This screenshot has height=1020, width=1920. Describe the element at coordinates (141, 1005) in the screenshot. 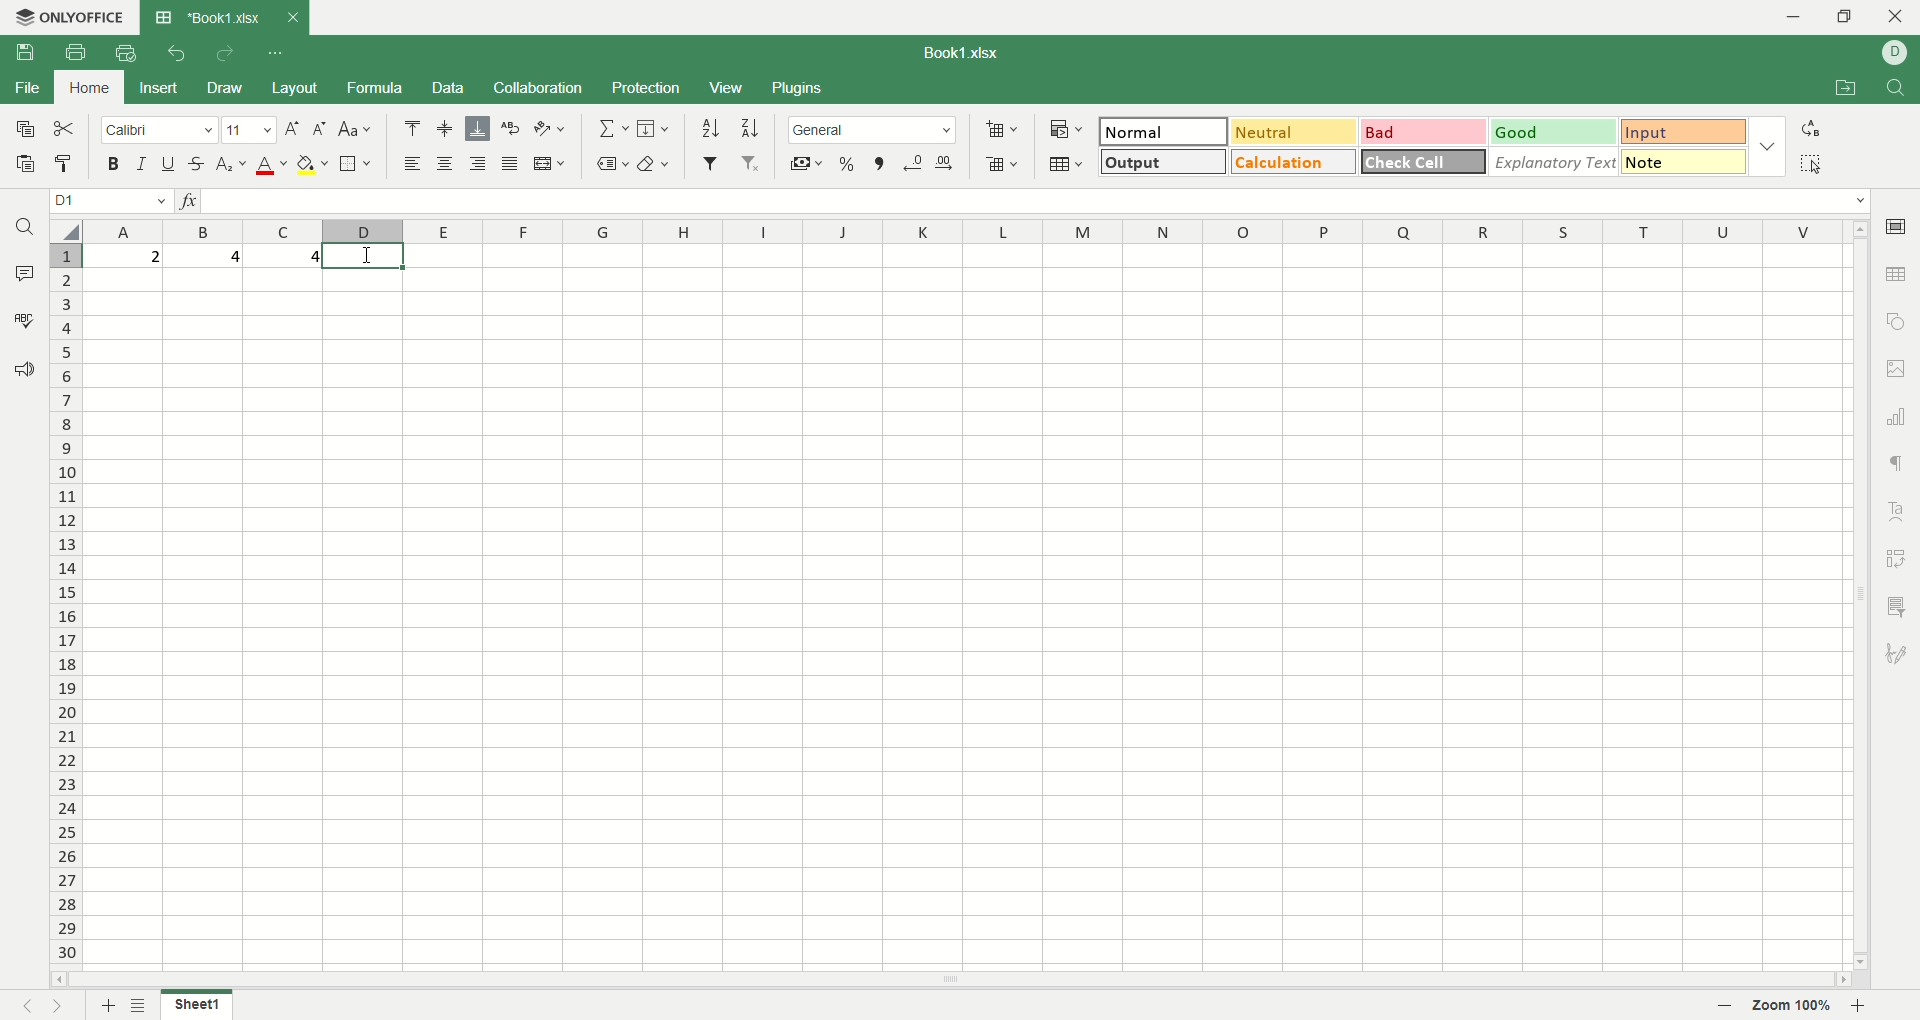

I see `sheet list` at that location.